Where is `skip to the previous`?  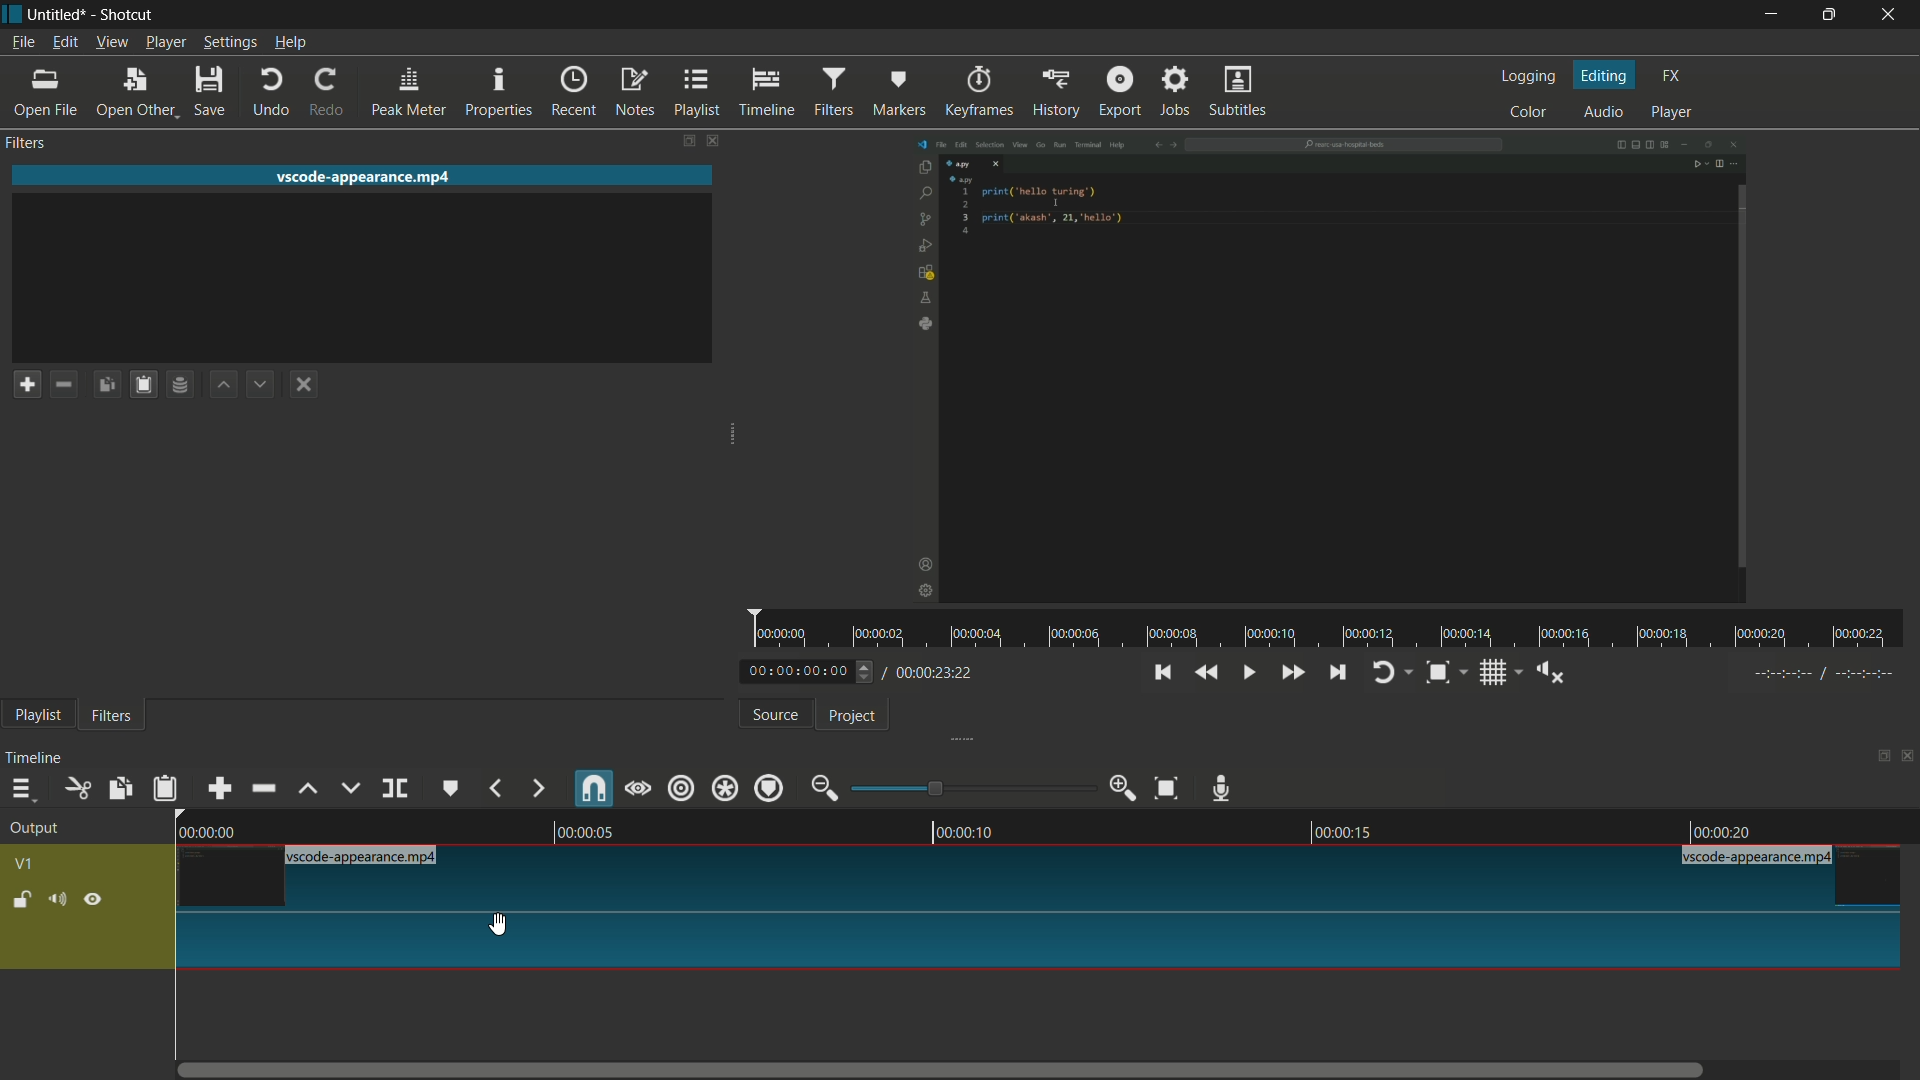
skip to the previous is located at coordinates (1163, 673).